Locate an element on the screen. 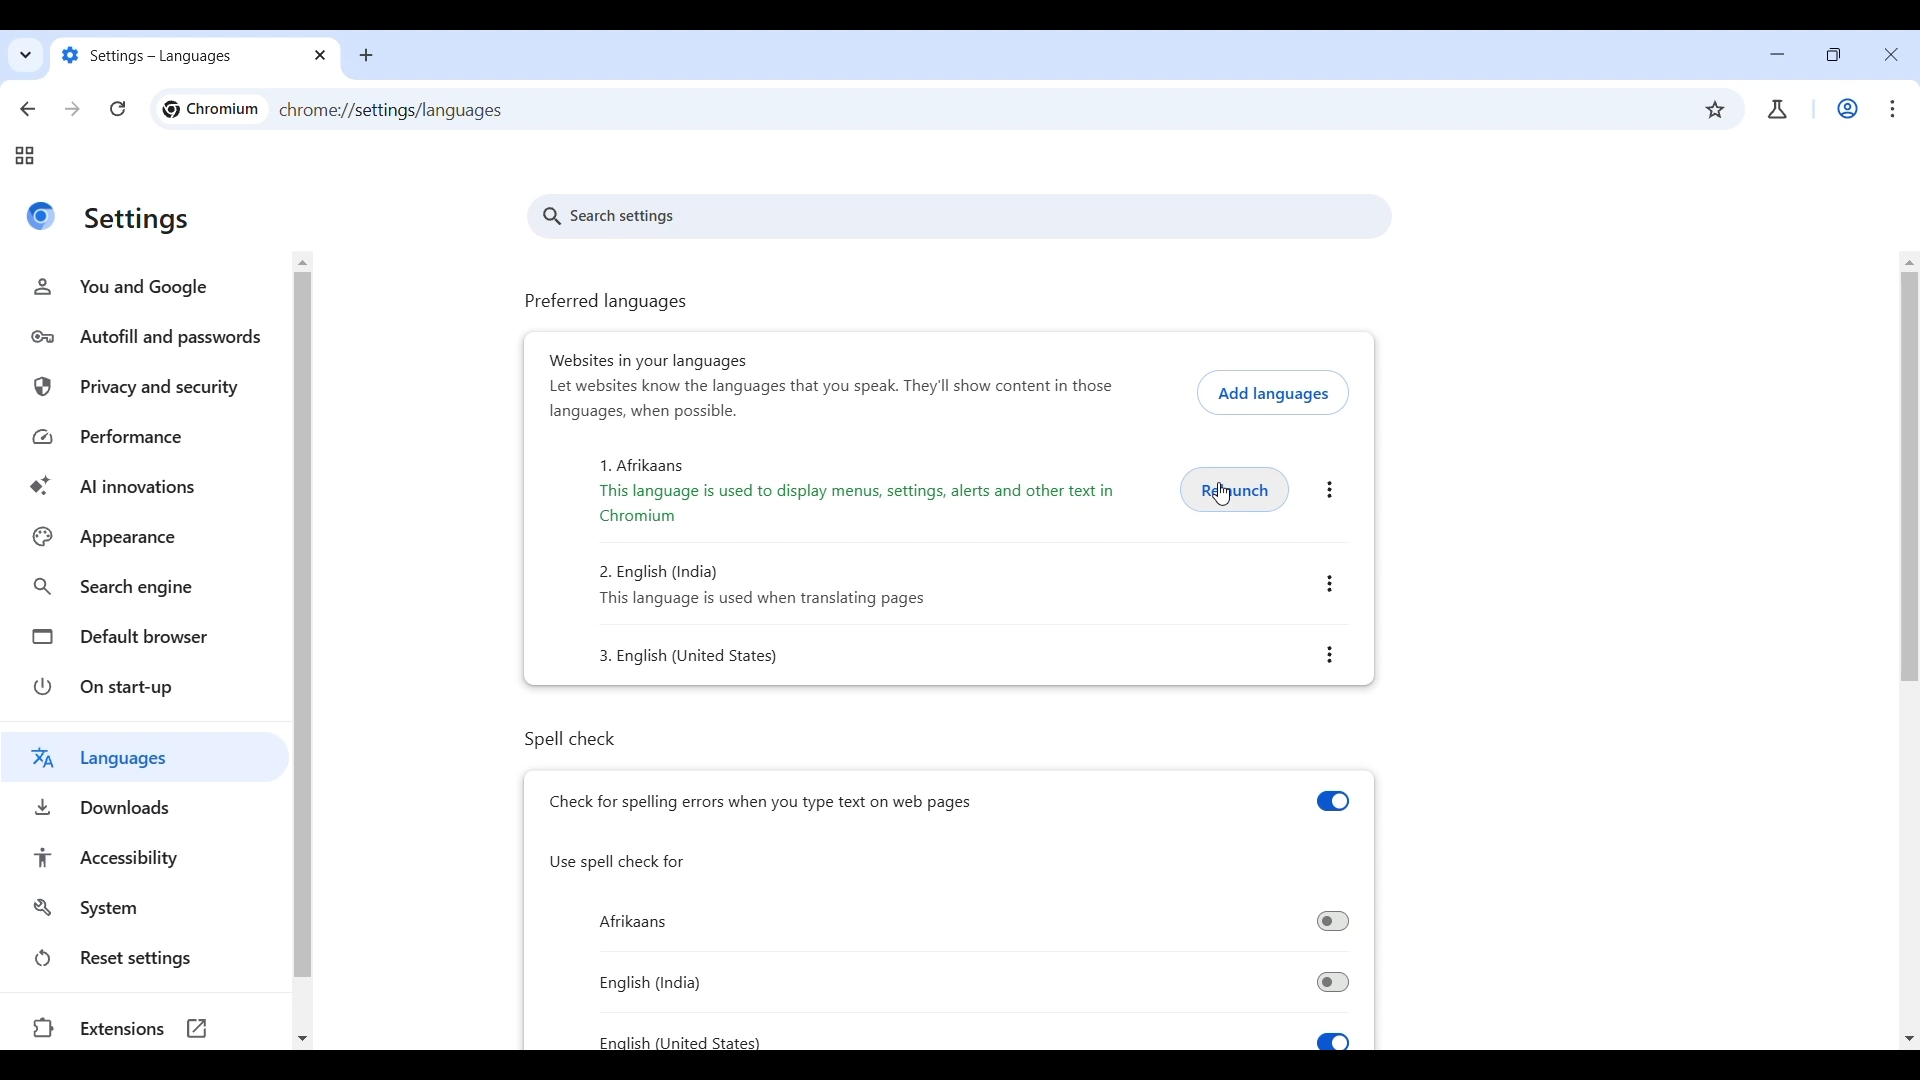 The image size is (1920, 1080). Autofill and passwords is located at coordinates (147, 337).